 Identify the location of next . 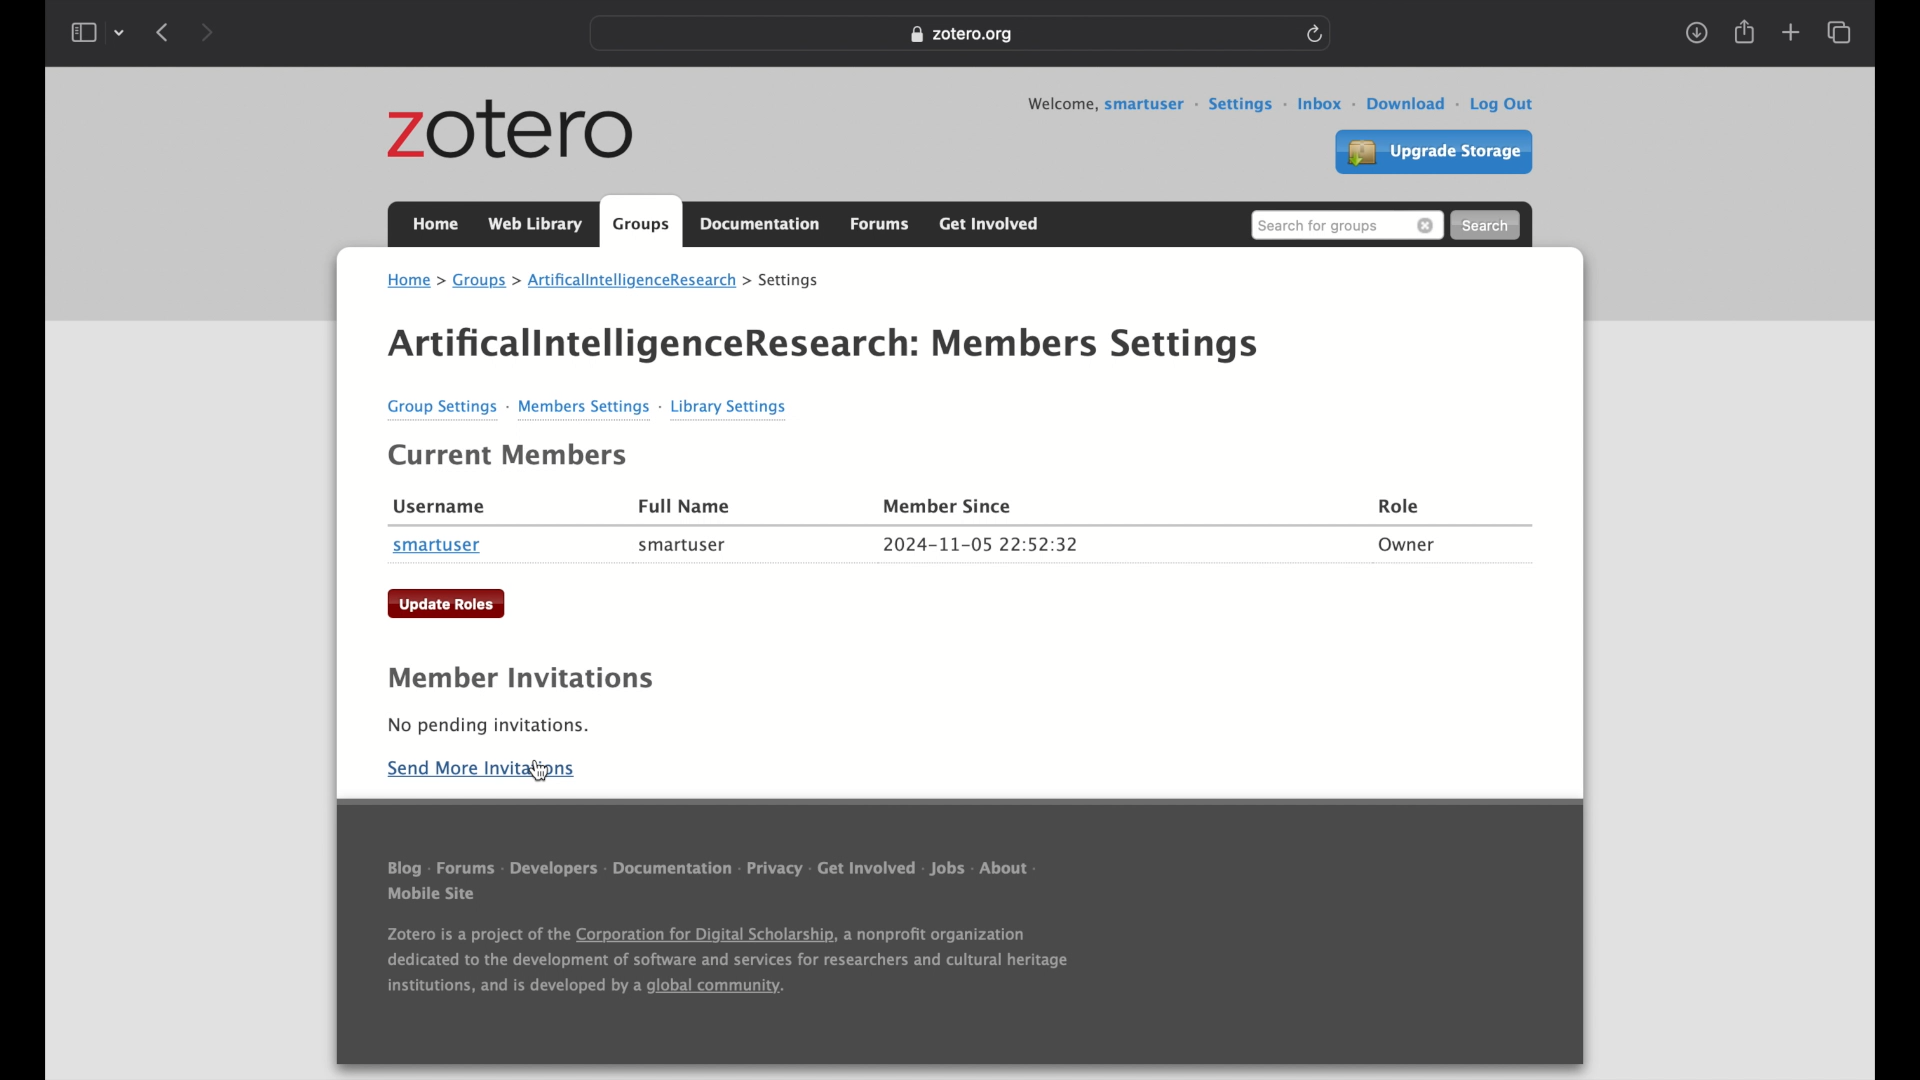
(211, 32).